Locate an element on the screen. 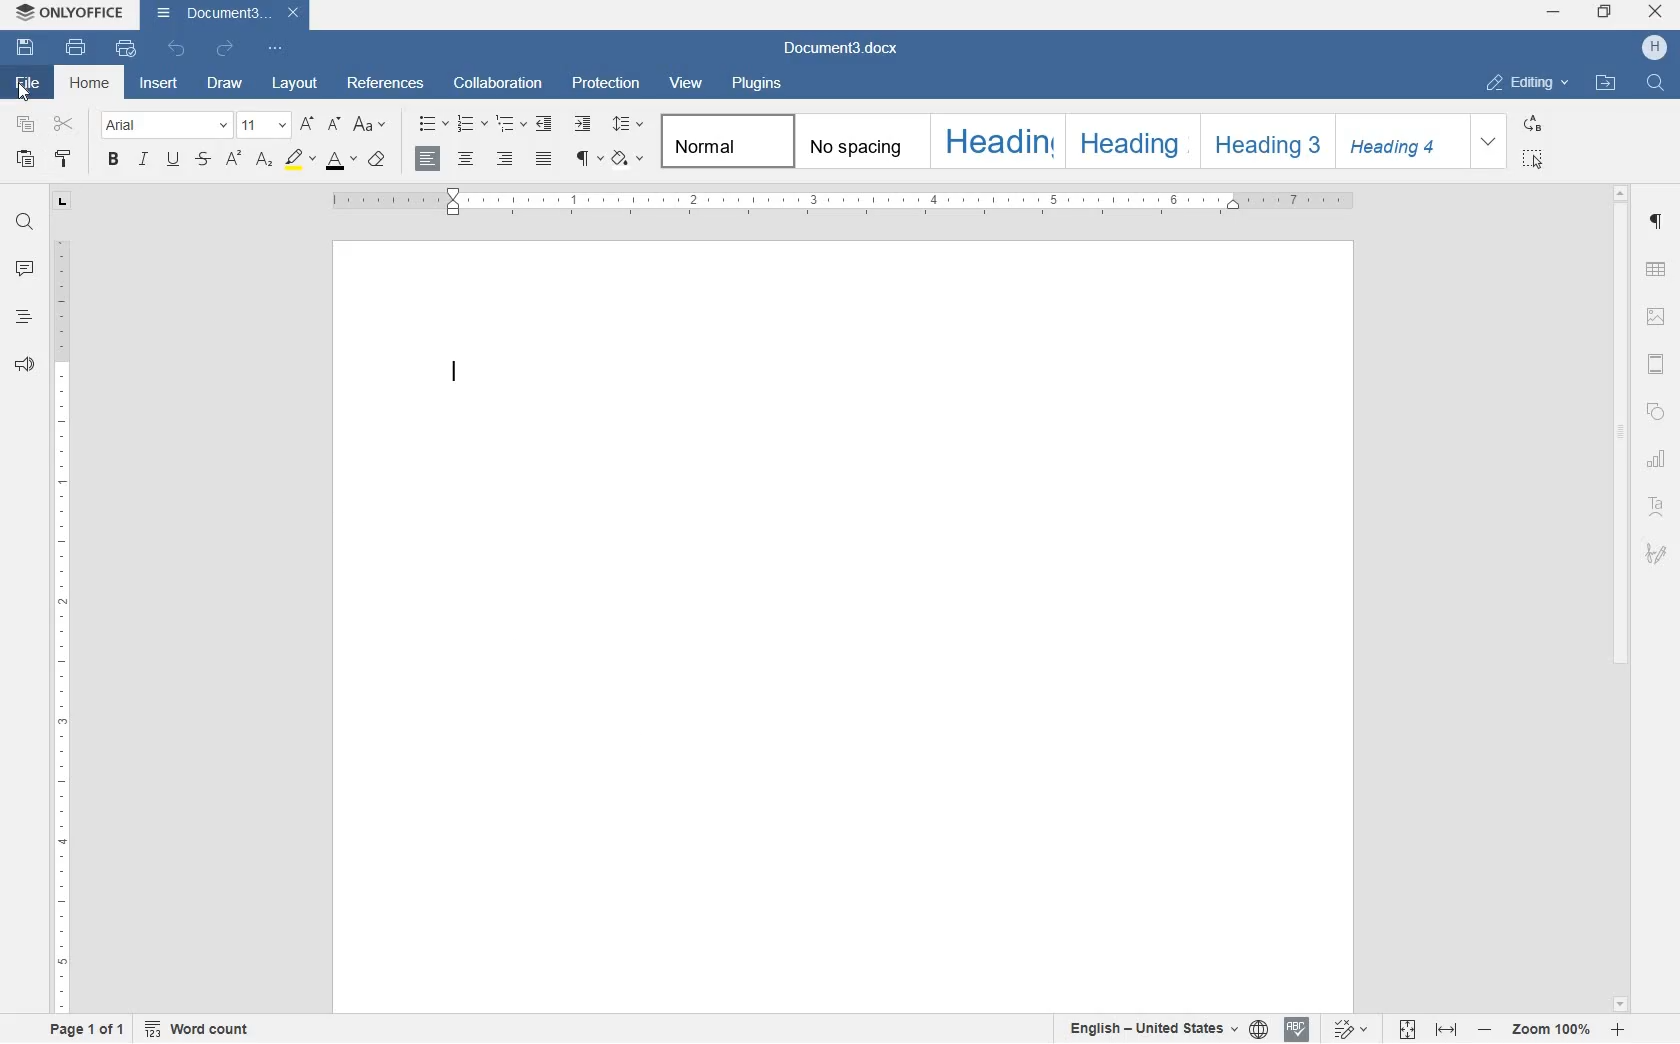 Image resolution: width=1680 pixels, height=1044 pixels. feedback & support is located at coordinates (24, 362).